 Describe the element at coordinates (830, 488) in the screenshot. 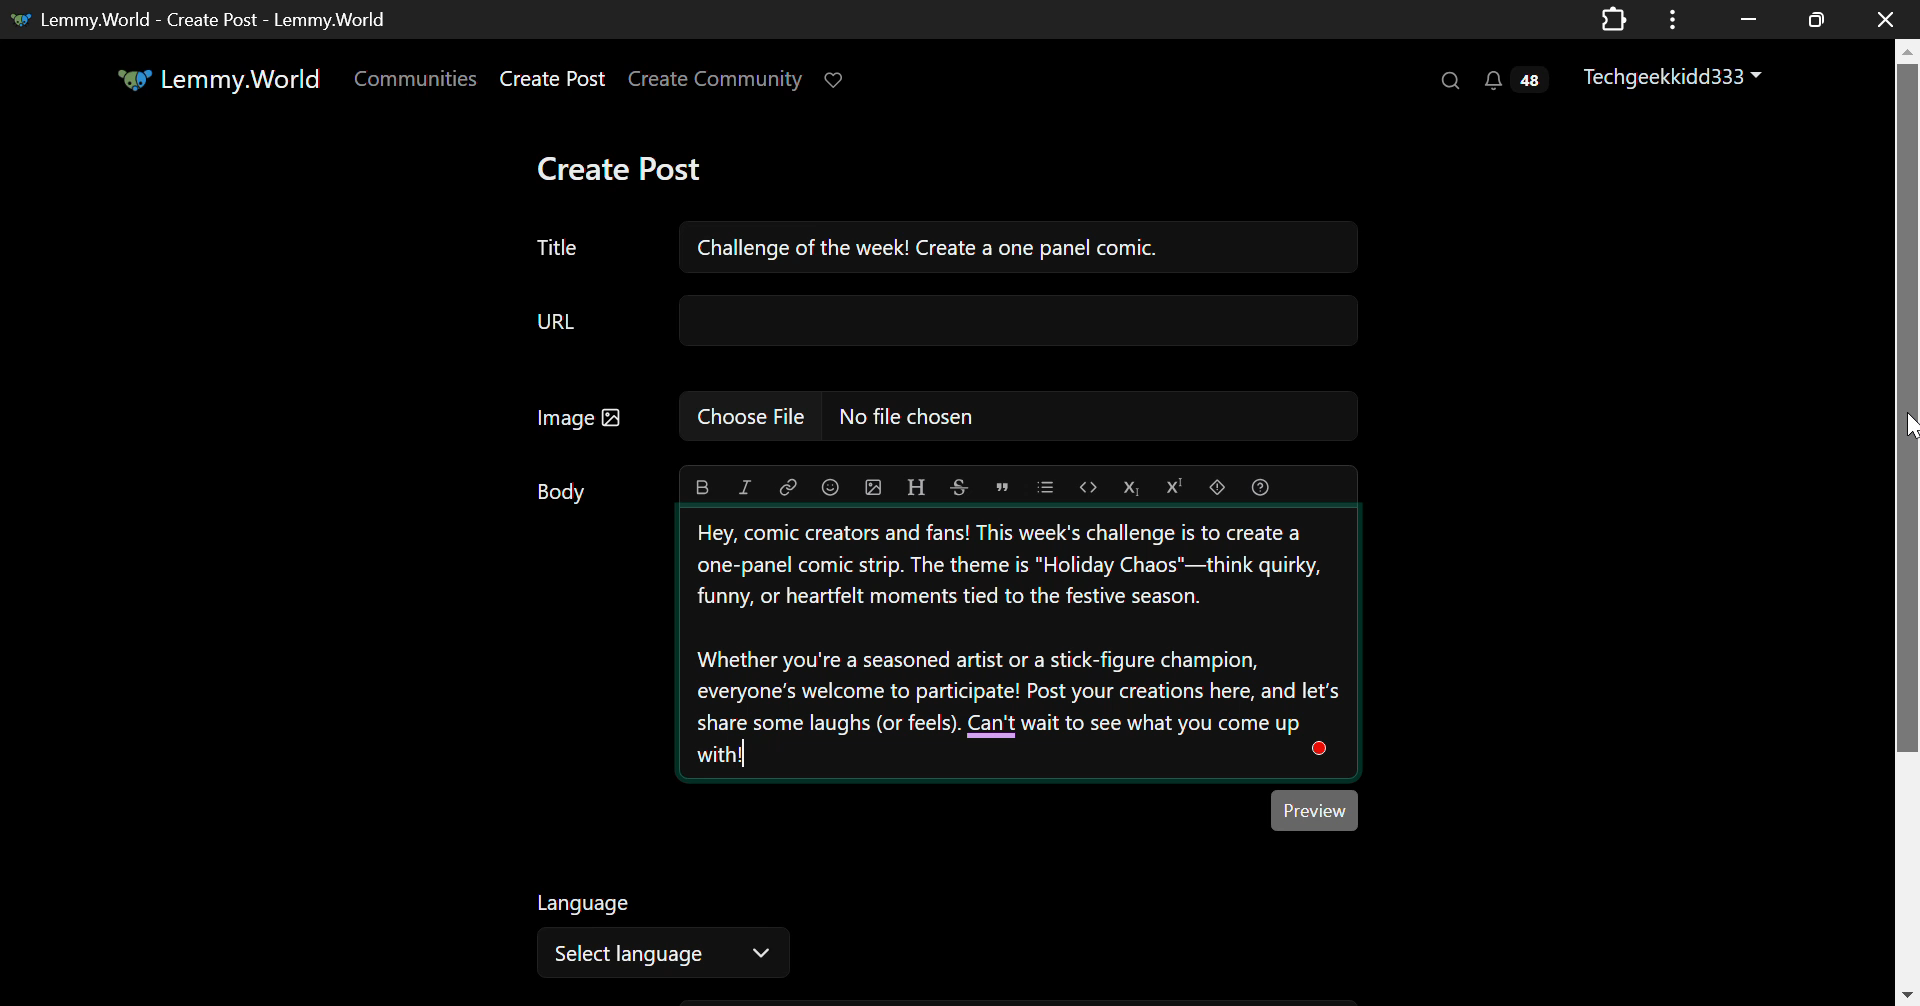

I see `Emoji` at that location.